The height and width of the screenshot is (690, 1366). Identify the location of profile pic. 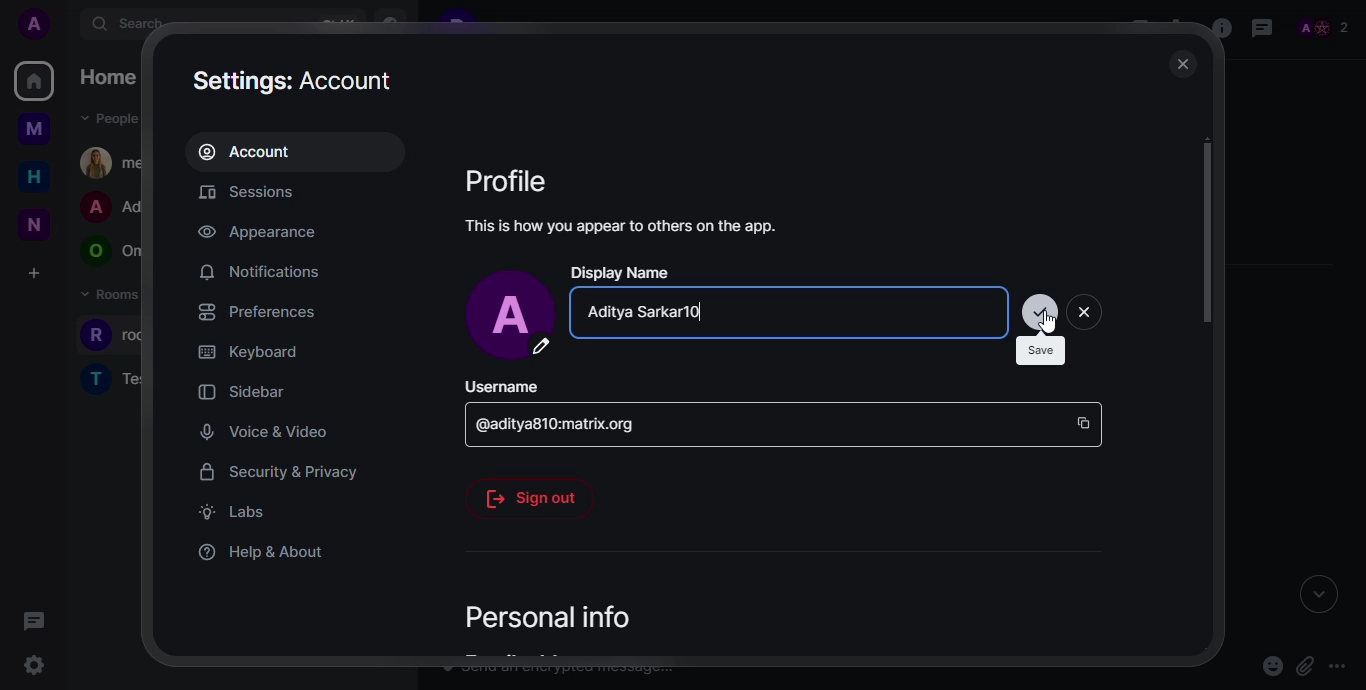
(512, 315).